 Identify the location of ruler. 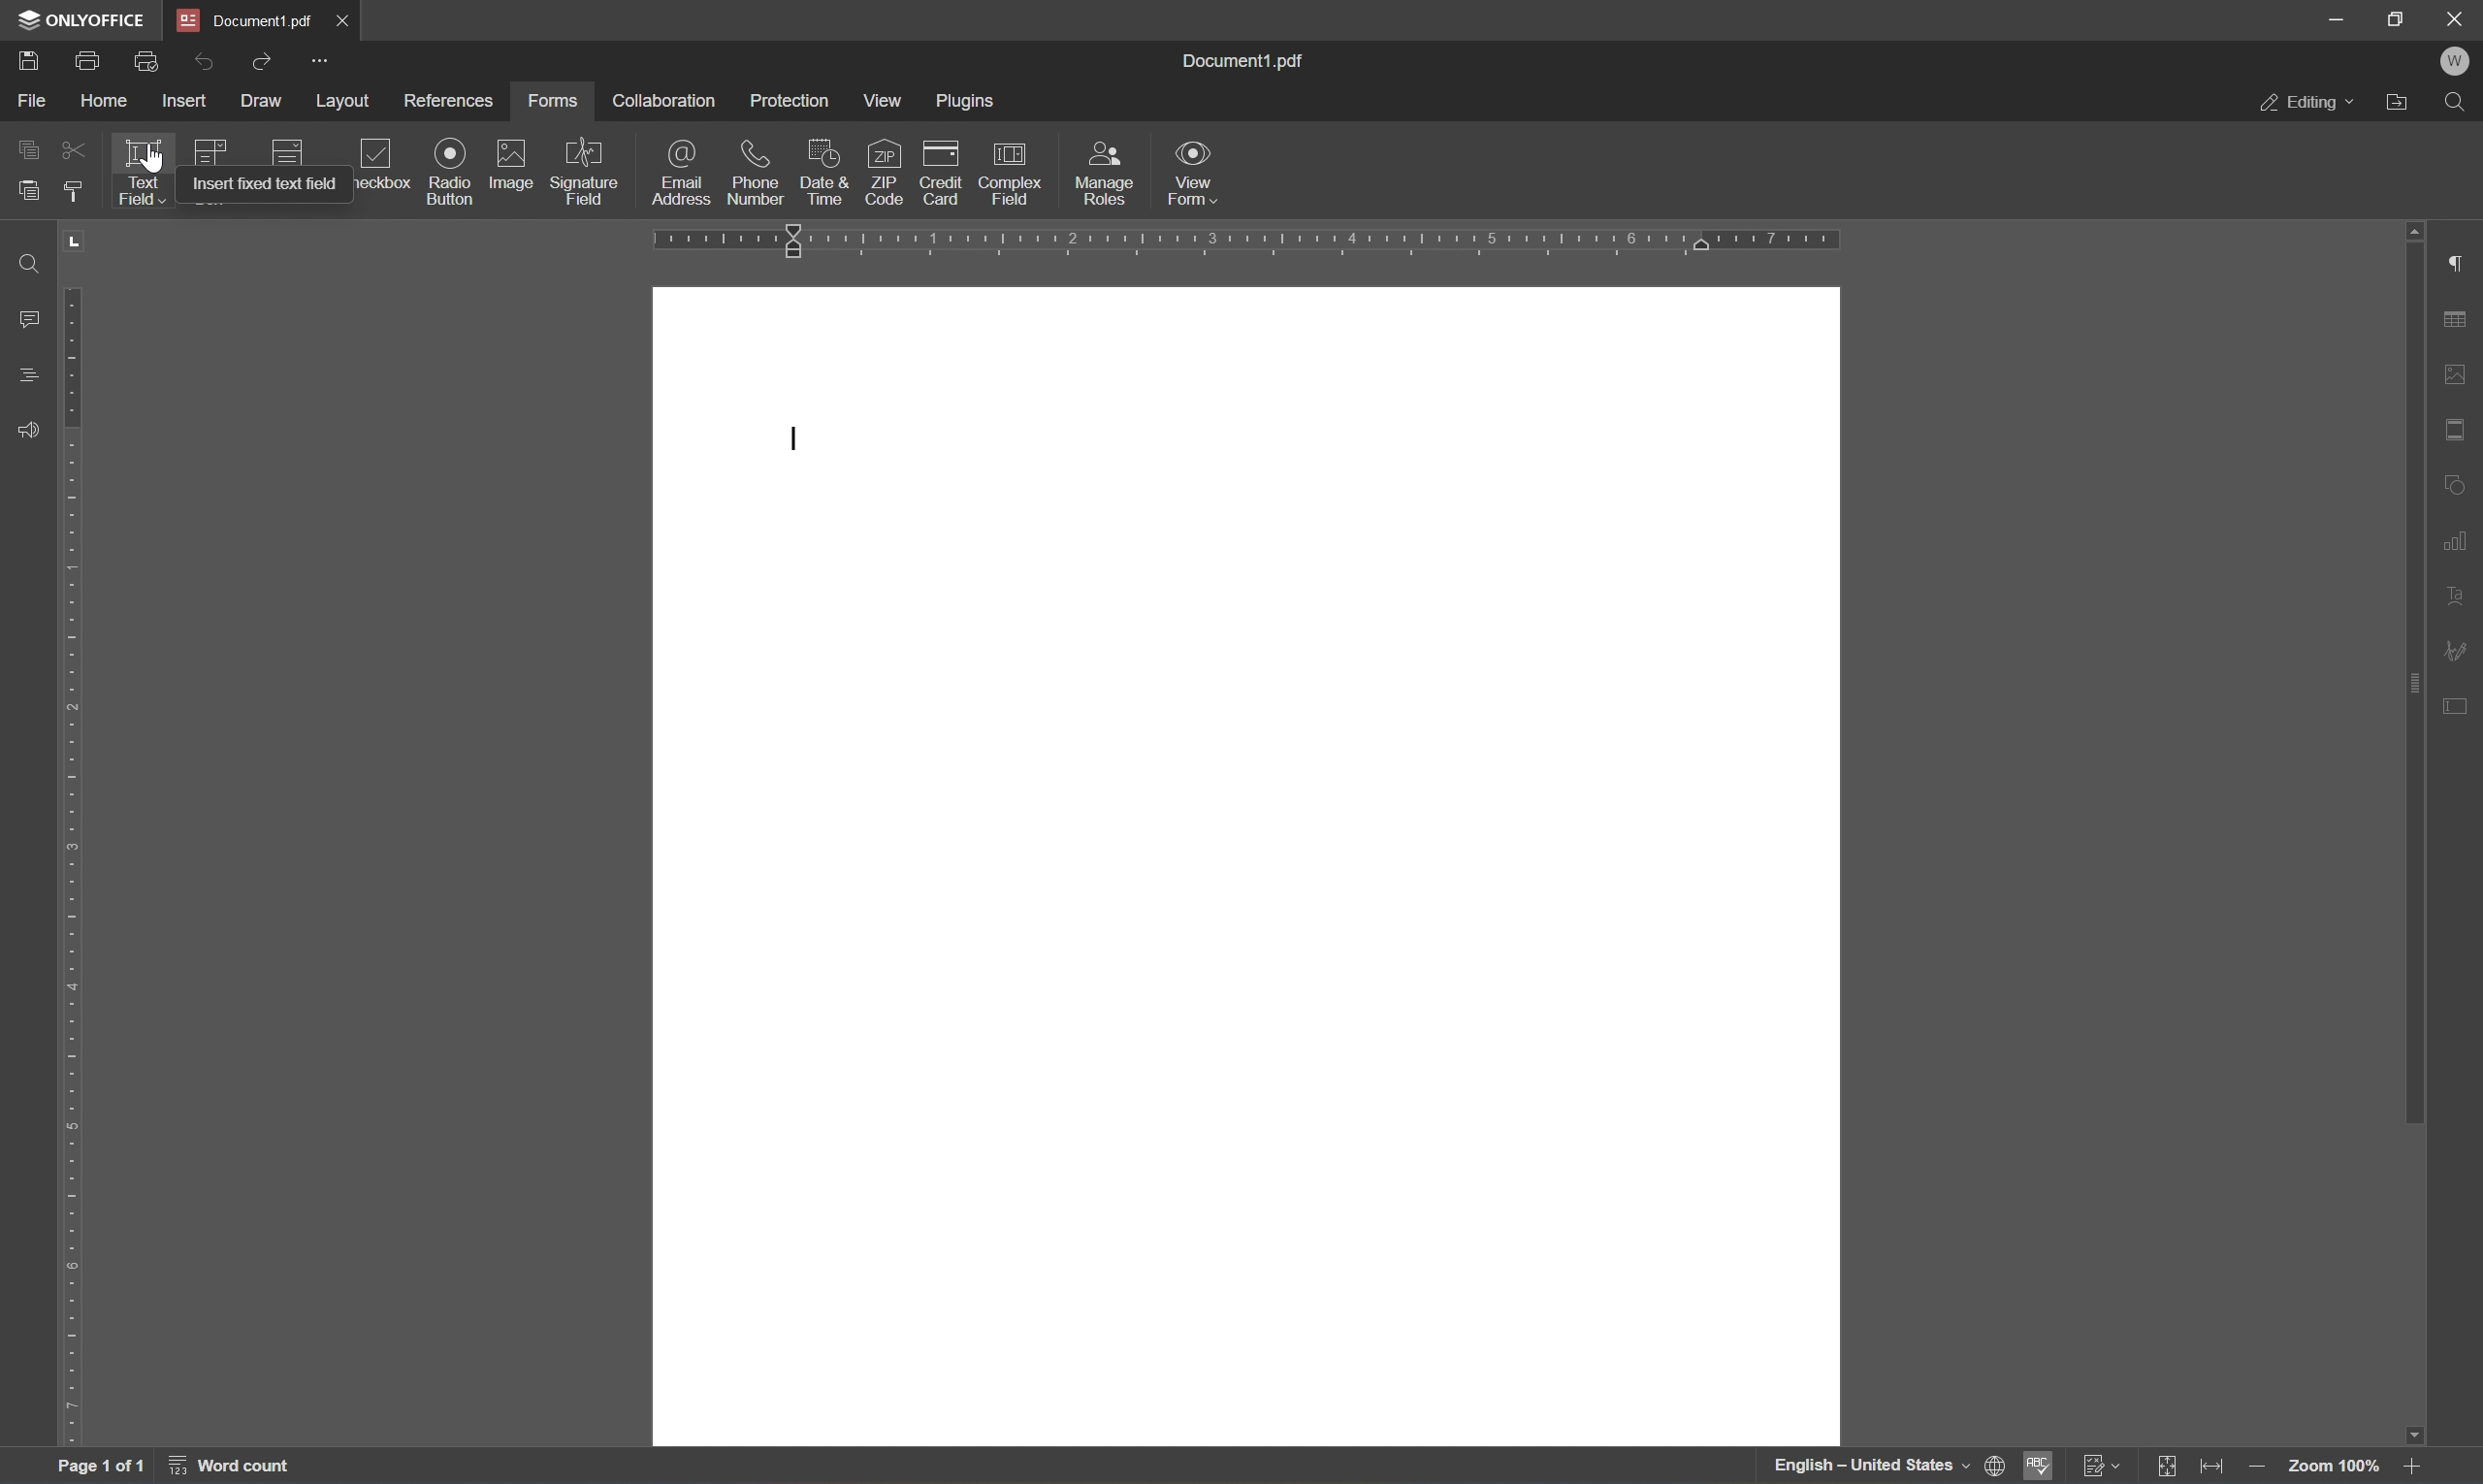
(1248, 242).